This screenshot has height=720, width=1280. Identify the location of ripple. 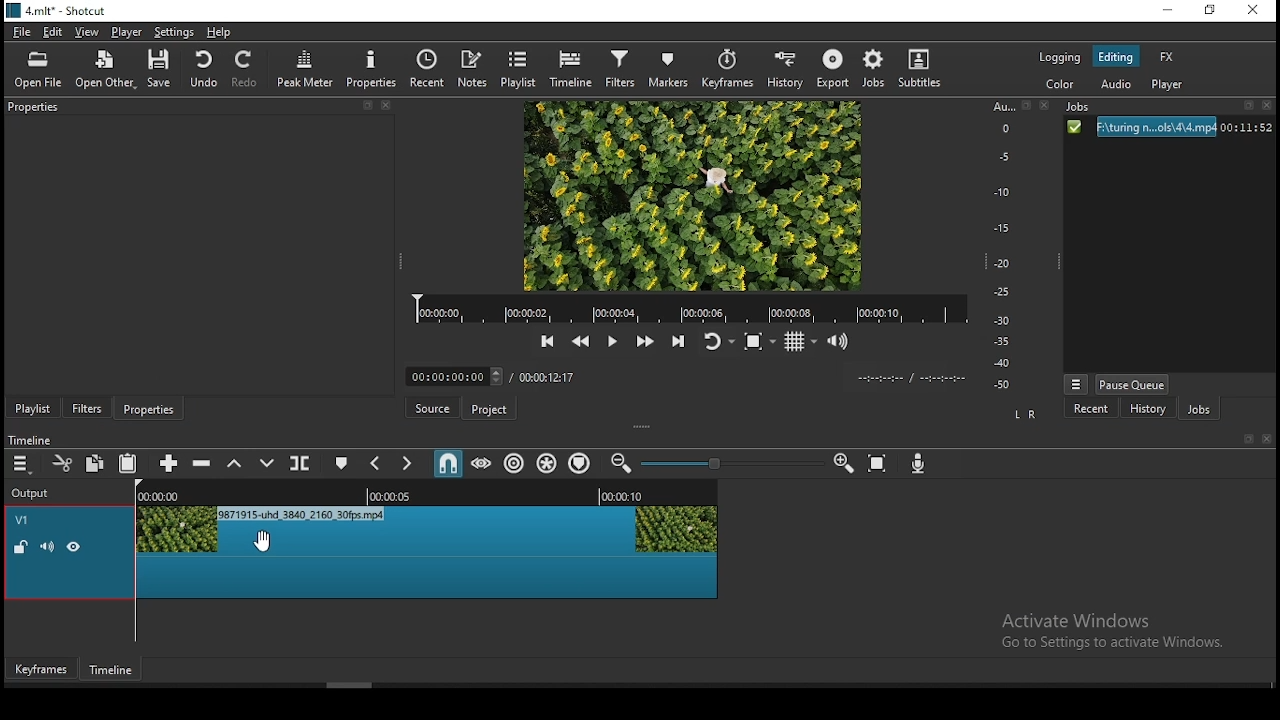
(515, 465).